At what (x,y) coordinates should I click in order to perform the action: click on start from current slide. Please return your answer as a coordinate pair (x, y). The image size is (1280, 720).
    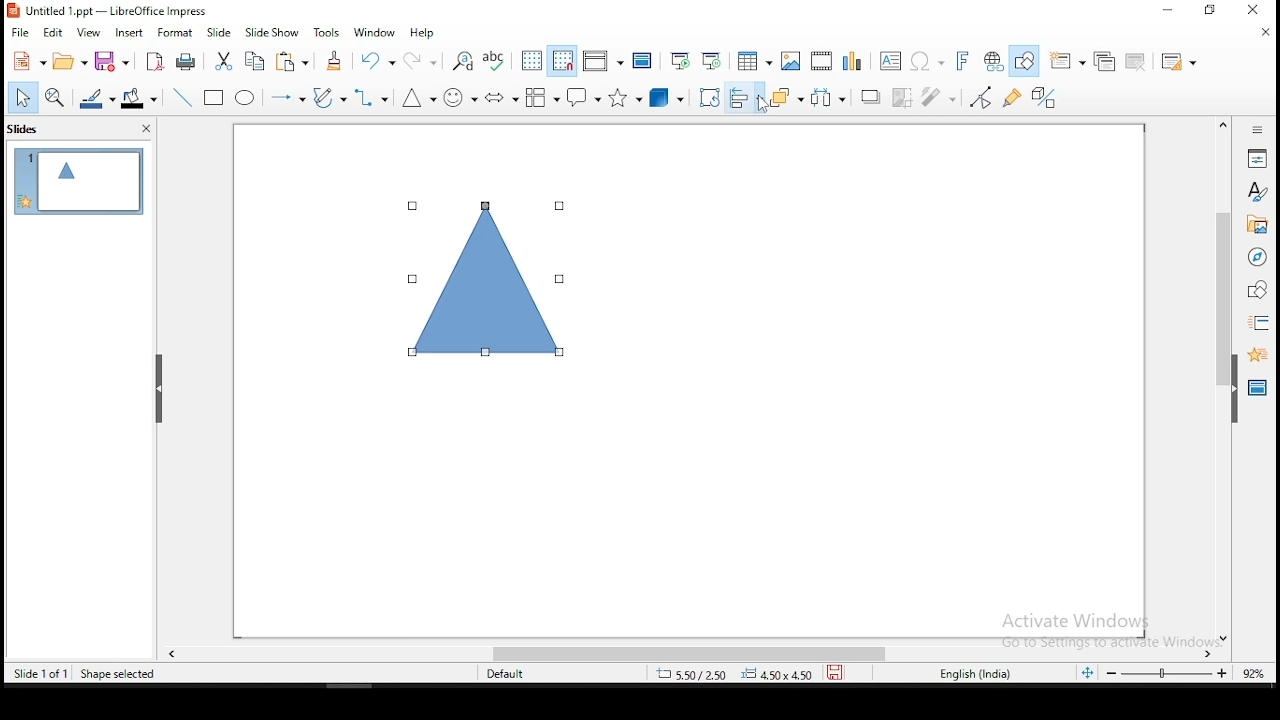
    Looking at the image, I should click on (713, 61).